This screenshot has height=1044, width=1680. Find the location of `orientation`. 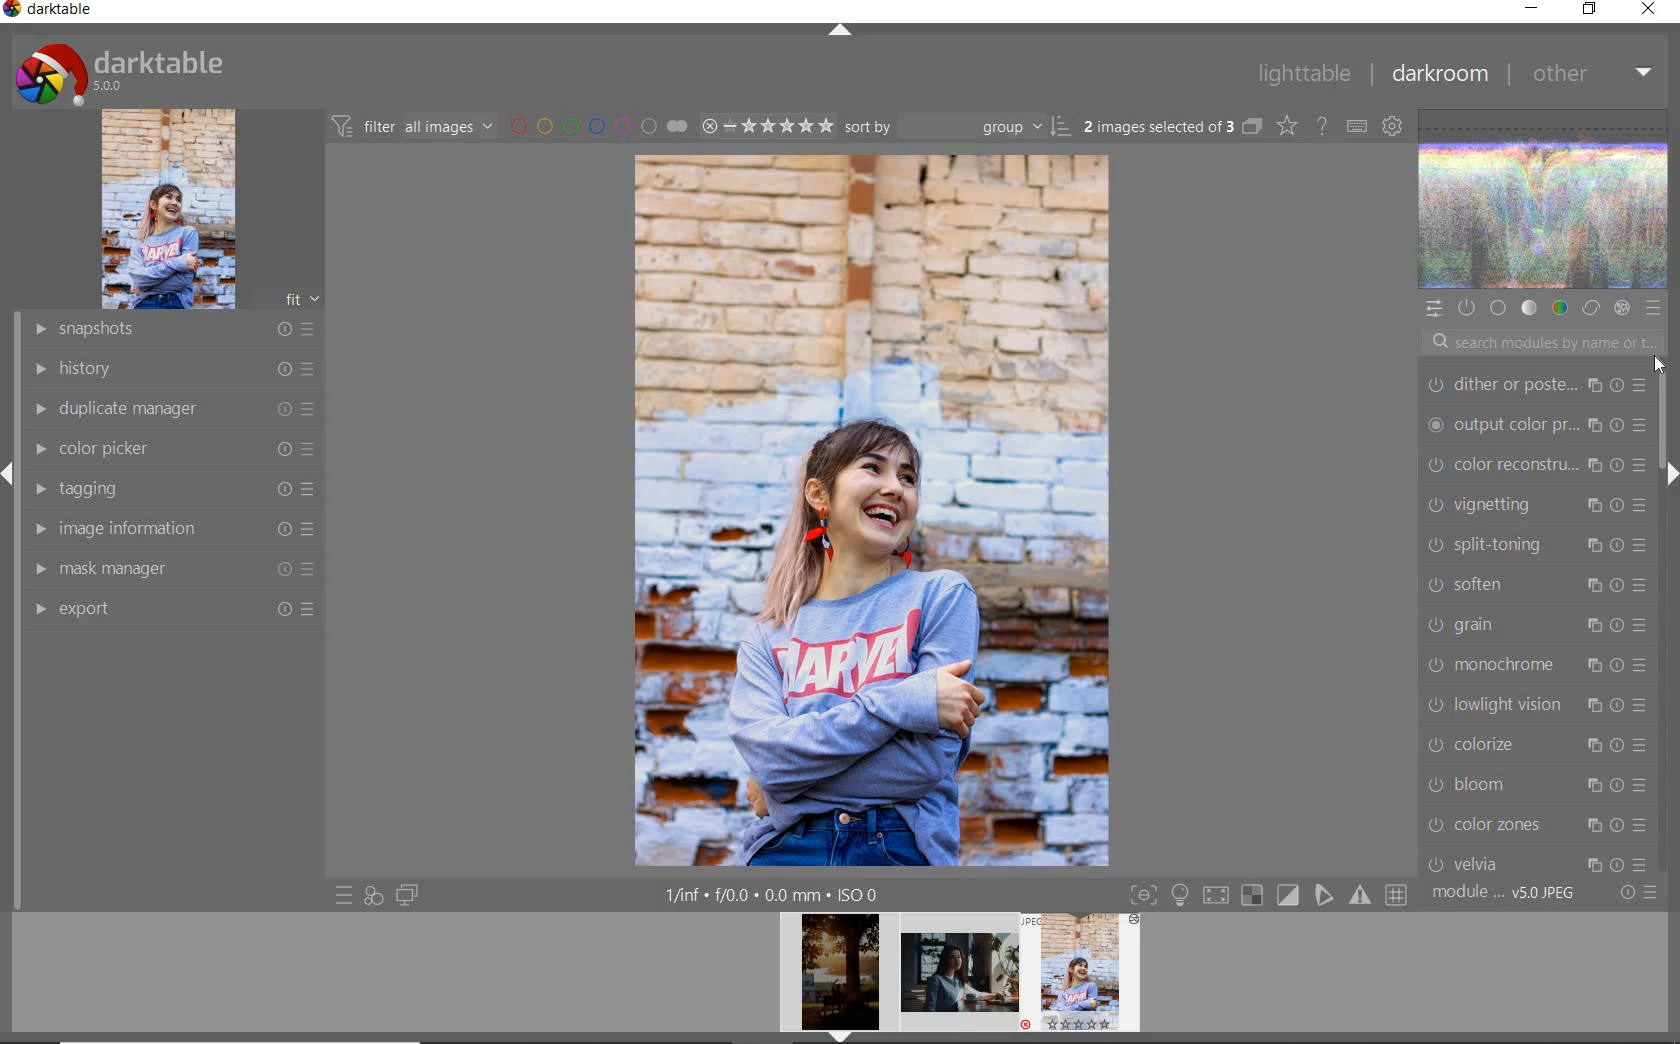

orientation is located at coordinates (1534, 702).